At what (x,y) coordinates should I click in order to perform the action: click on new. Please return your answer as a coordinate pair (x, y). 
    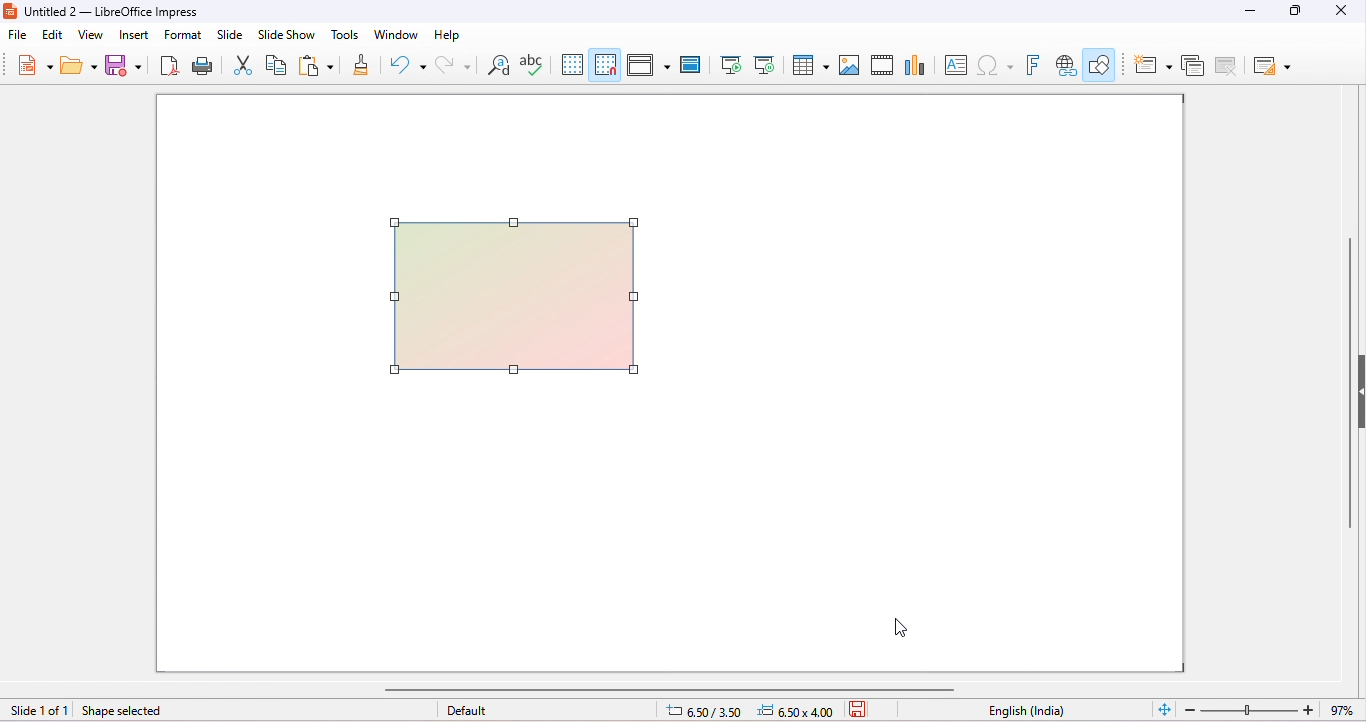
    Looking at the image, I should click on (35, 64).